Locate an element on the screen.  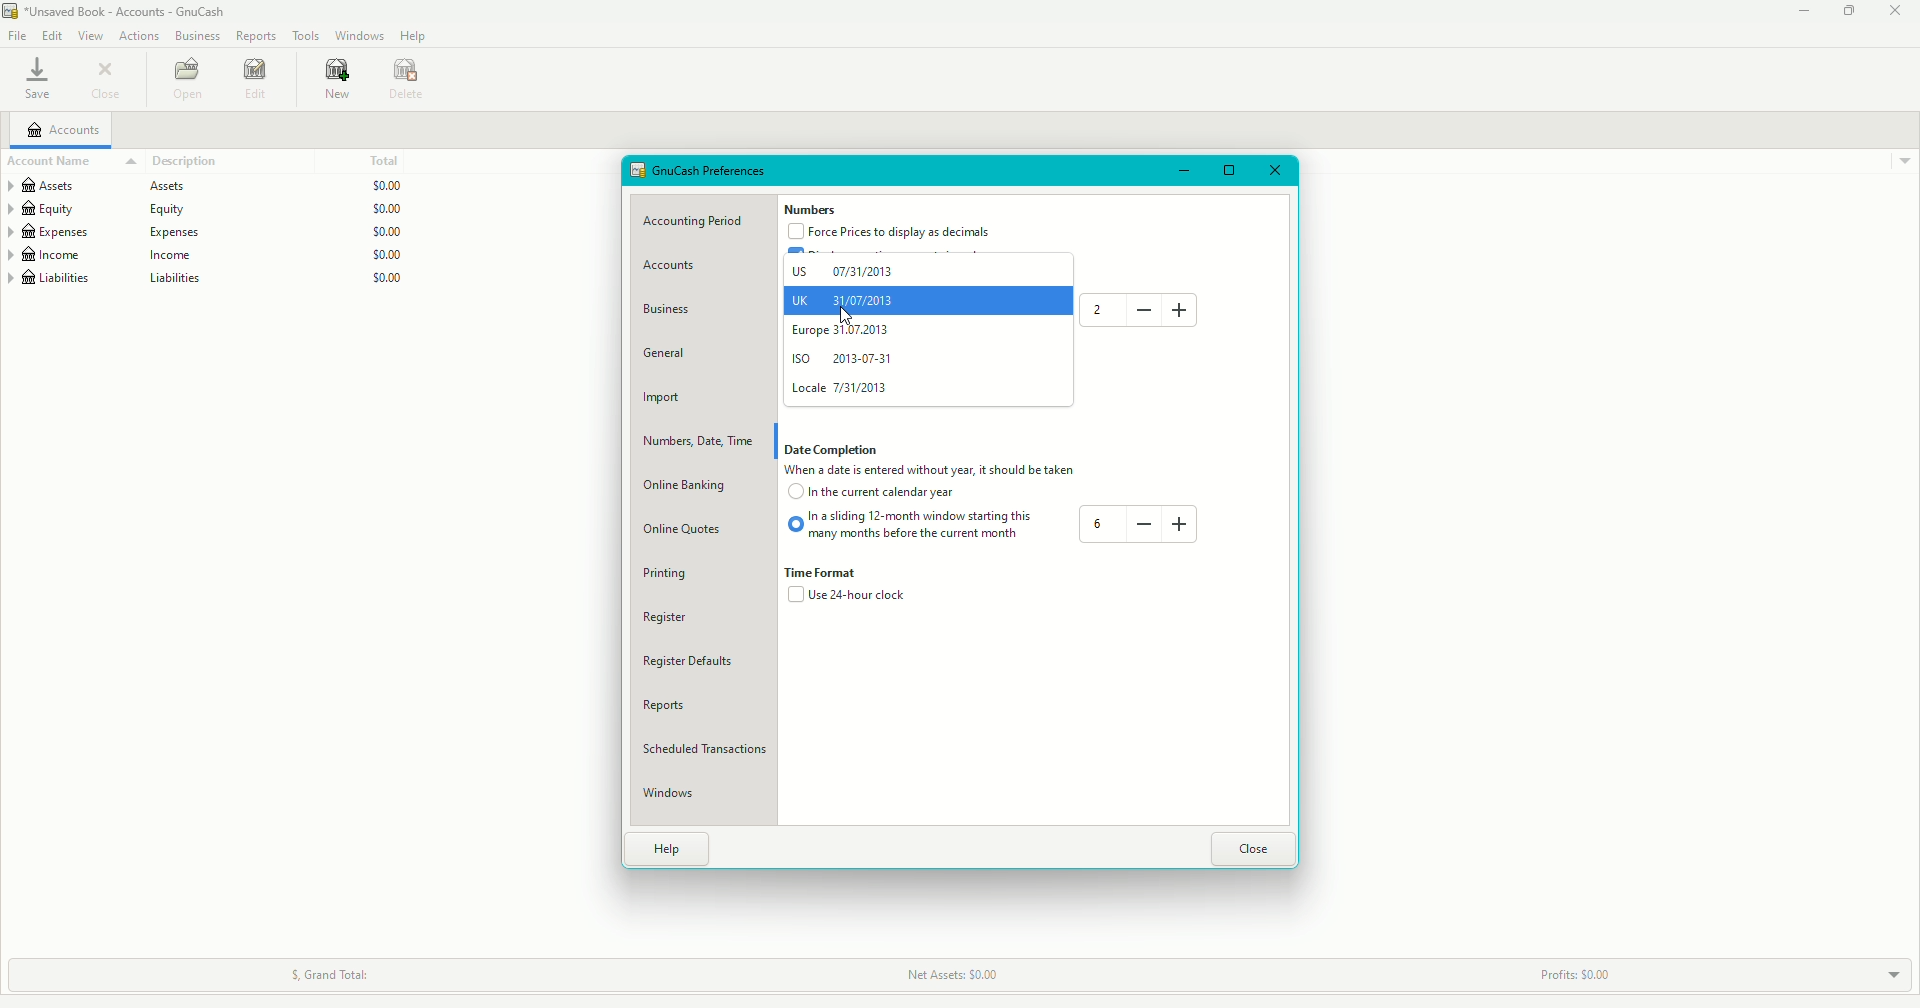
Online Quotes is located at coordinates (695, 528).